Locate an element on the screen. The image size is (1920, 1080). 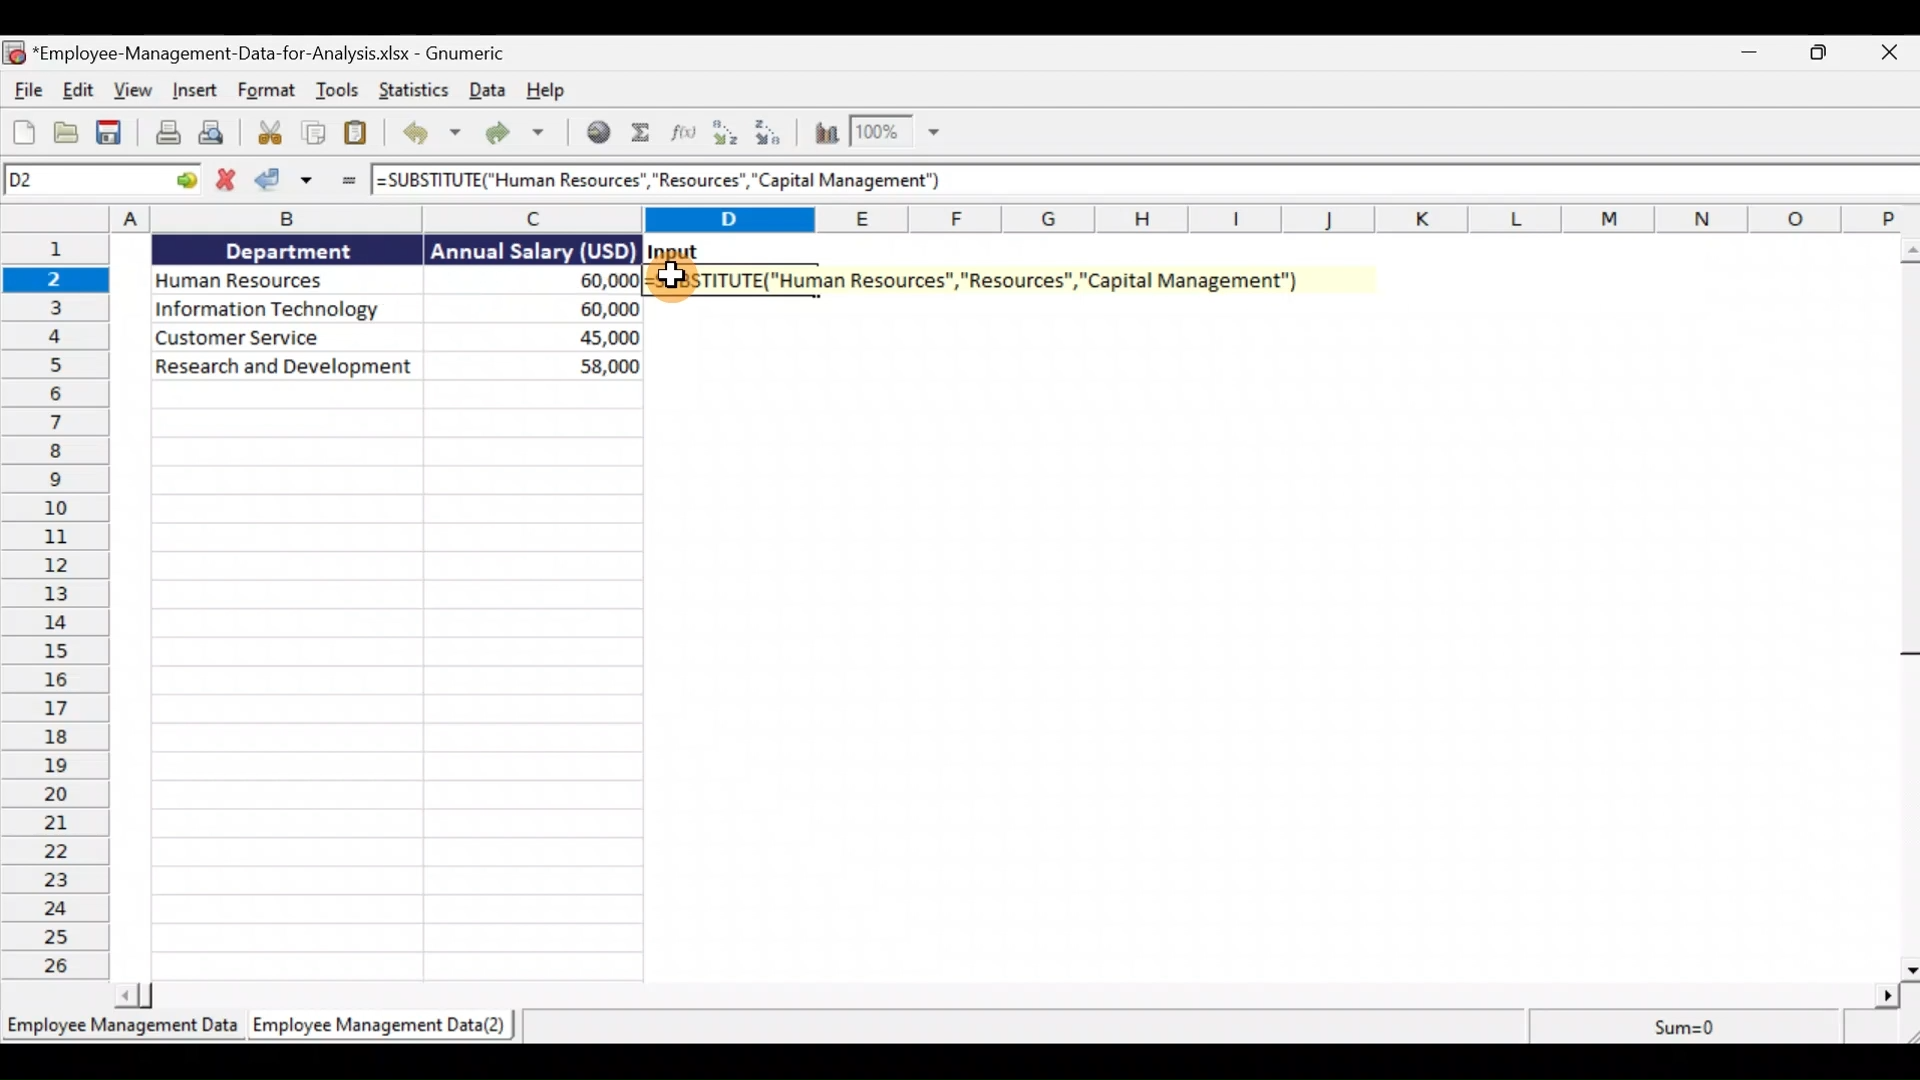
Data is located at coordinates (488, 95).